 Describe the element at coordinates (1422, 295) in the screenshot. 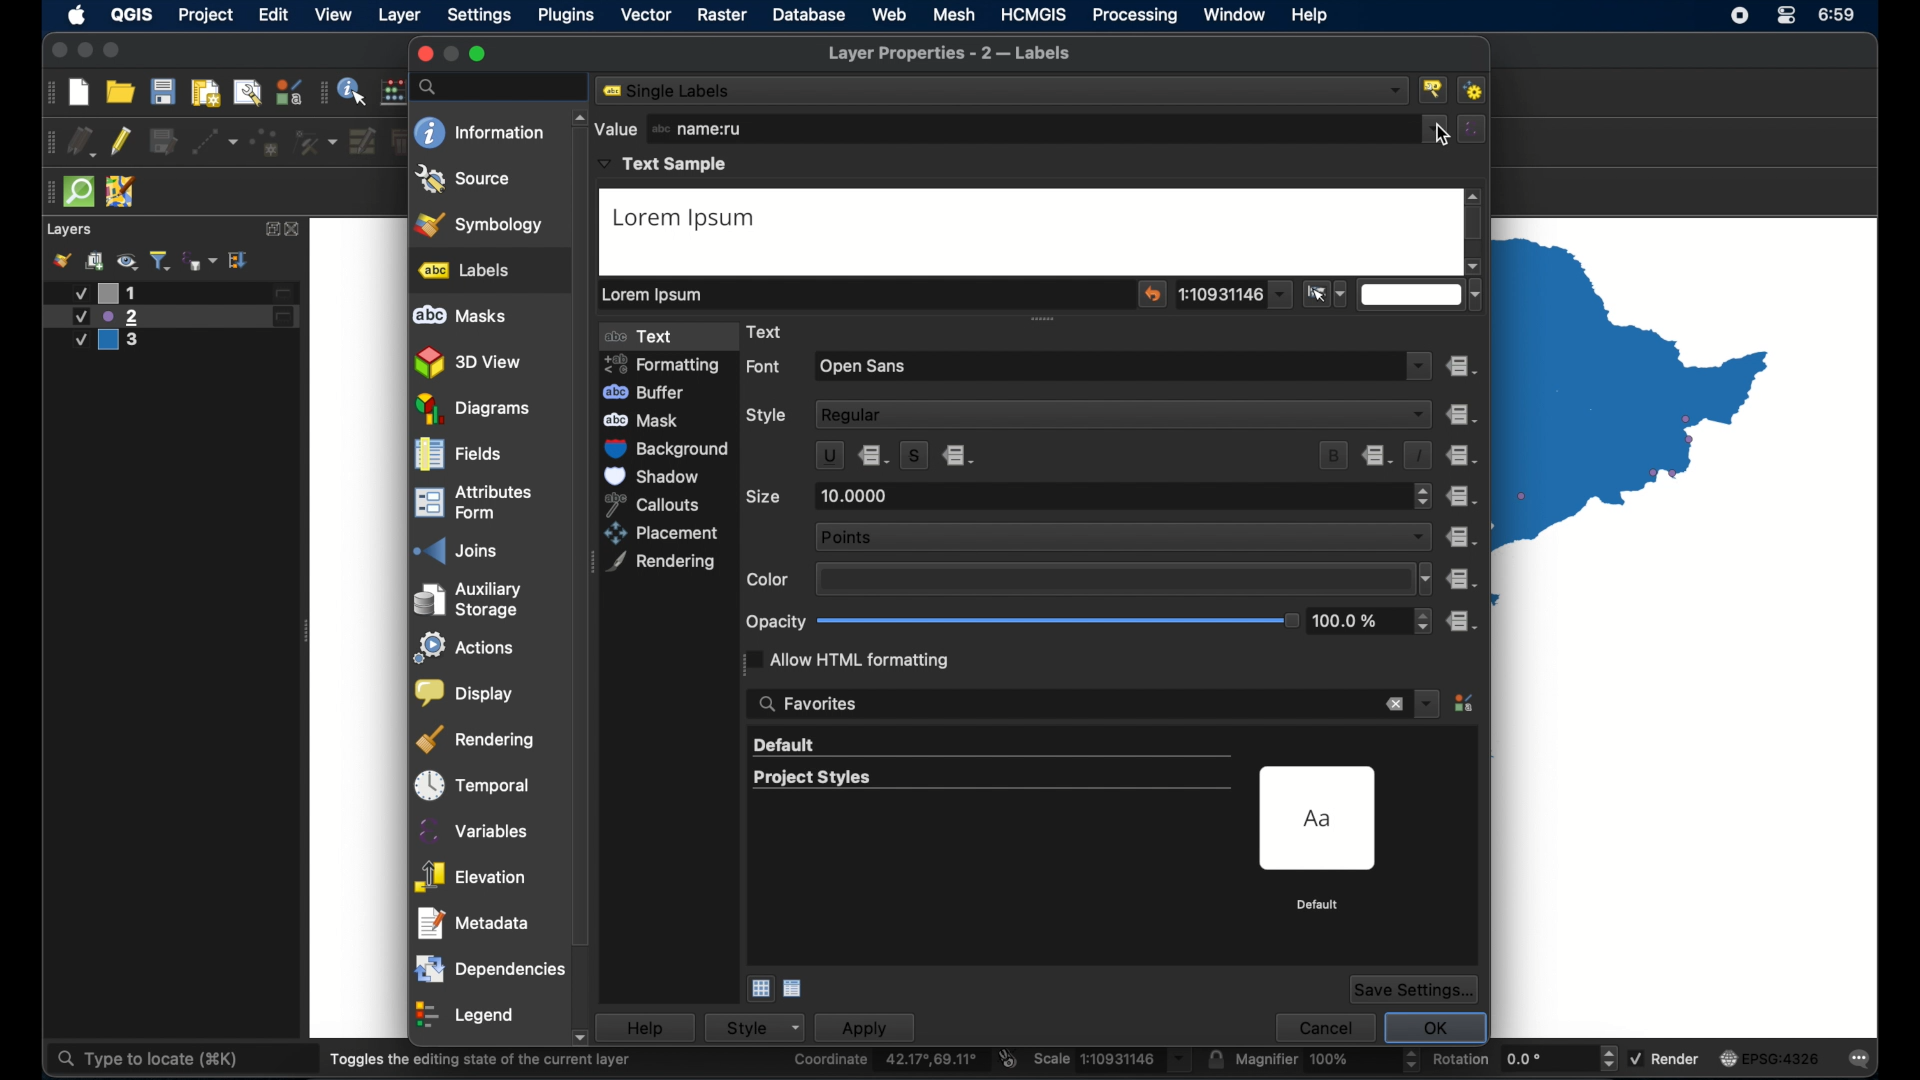

I see `dropdown menu` at that location.